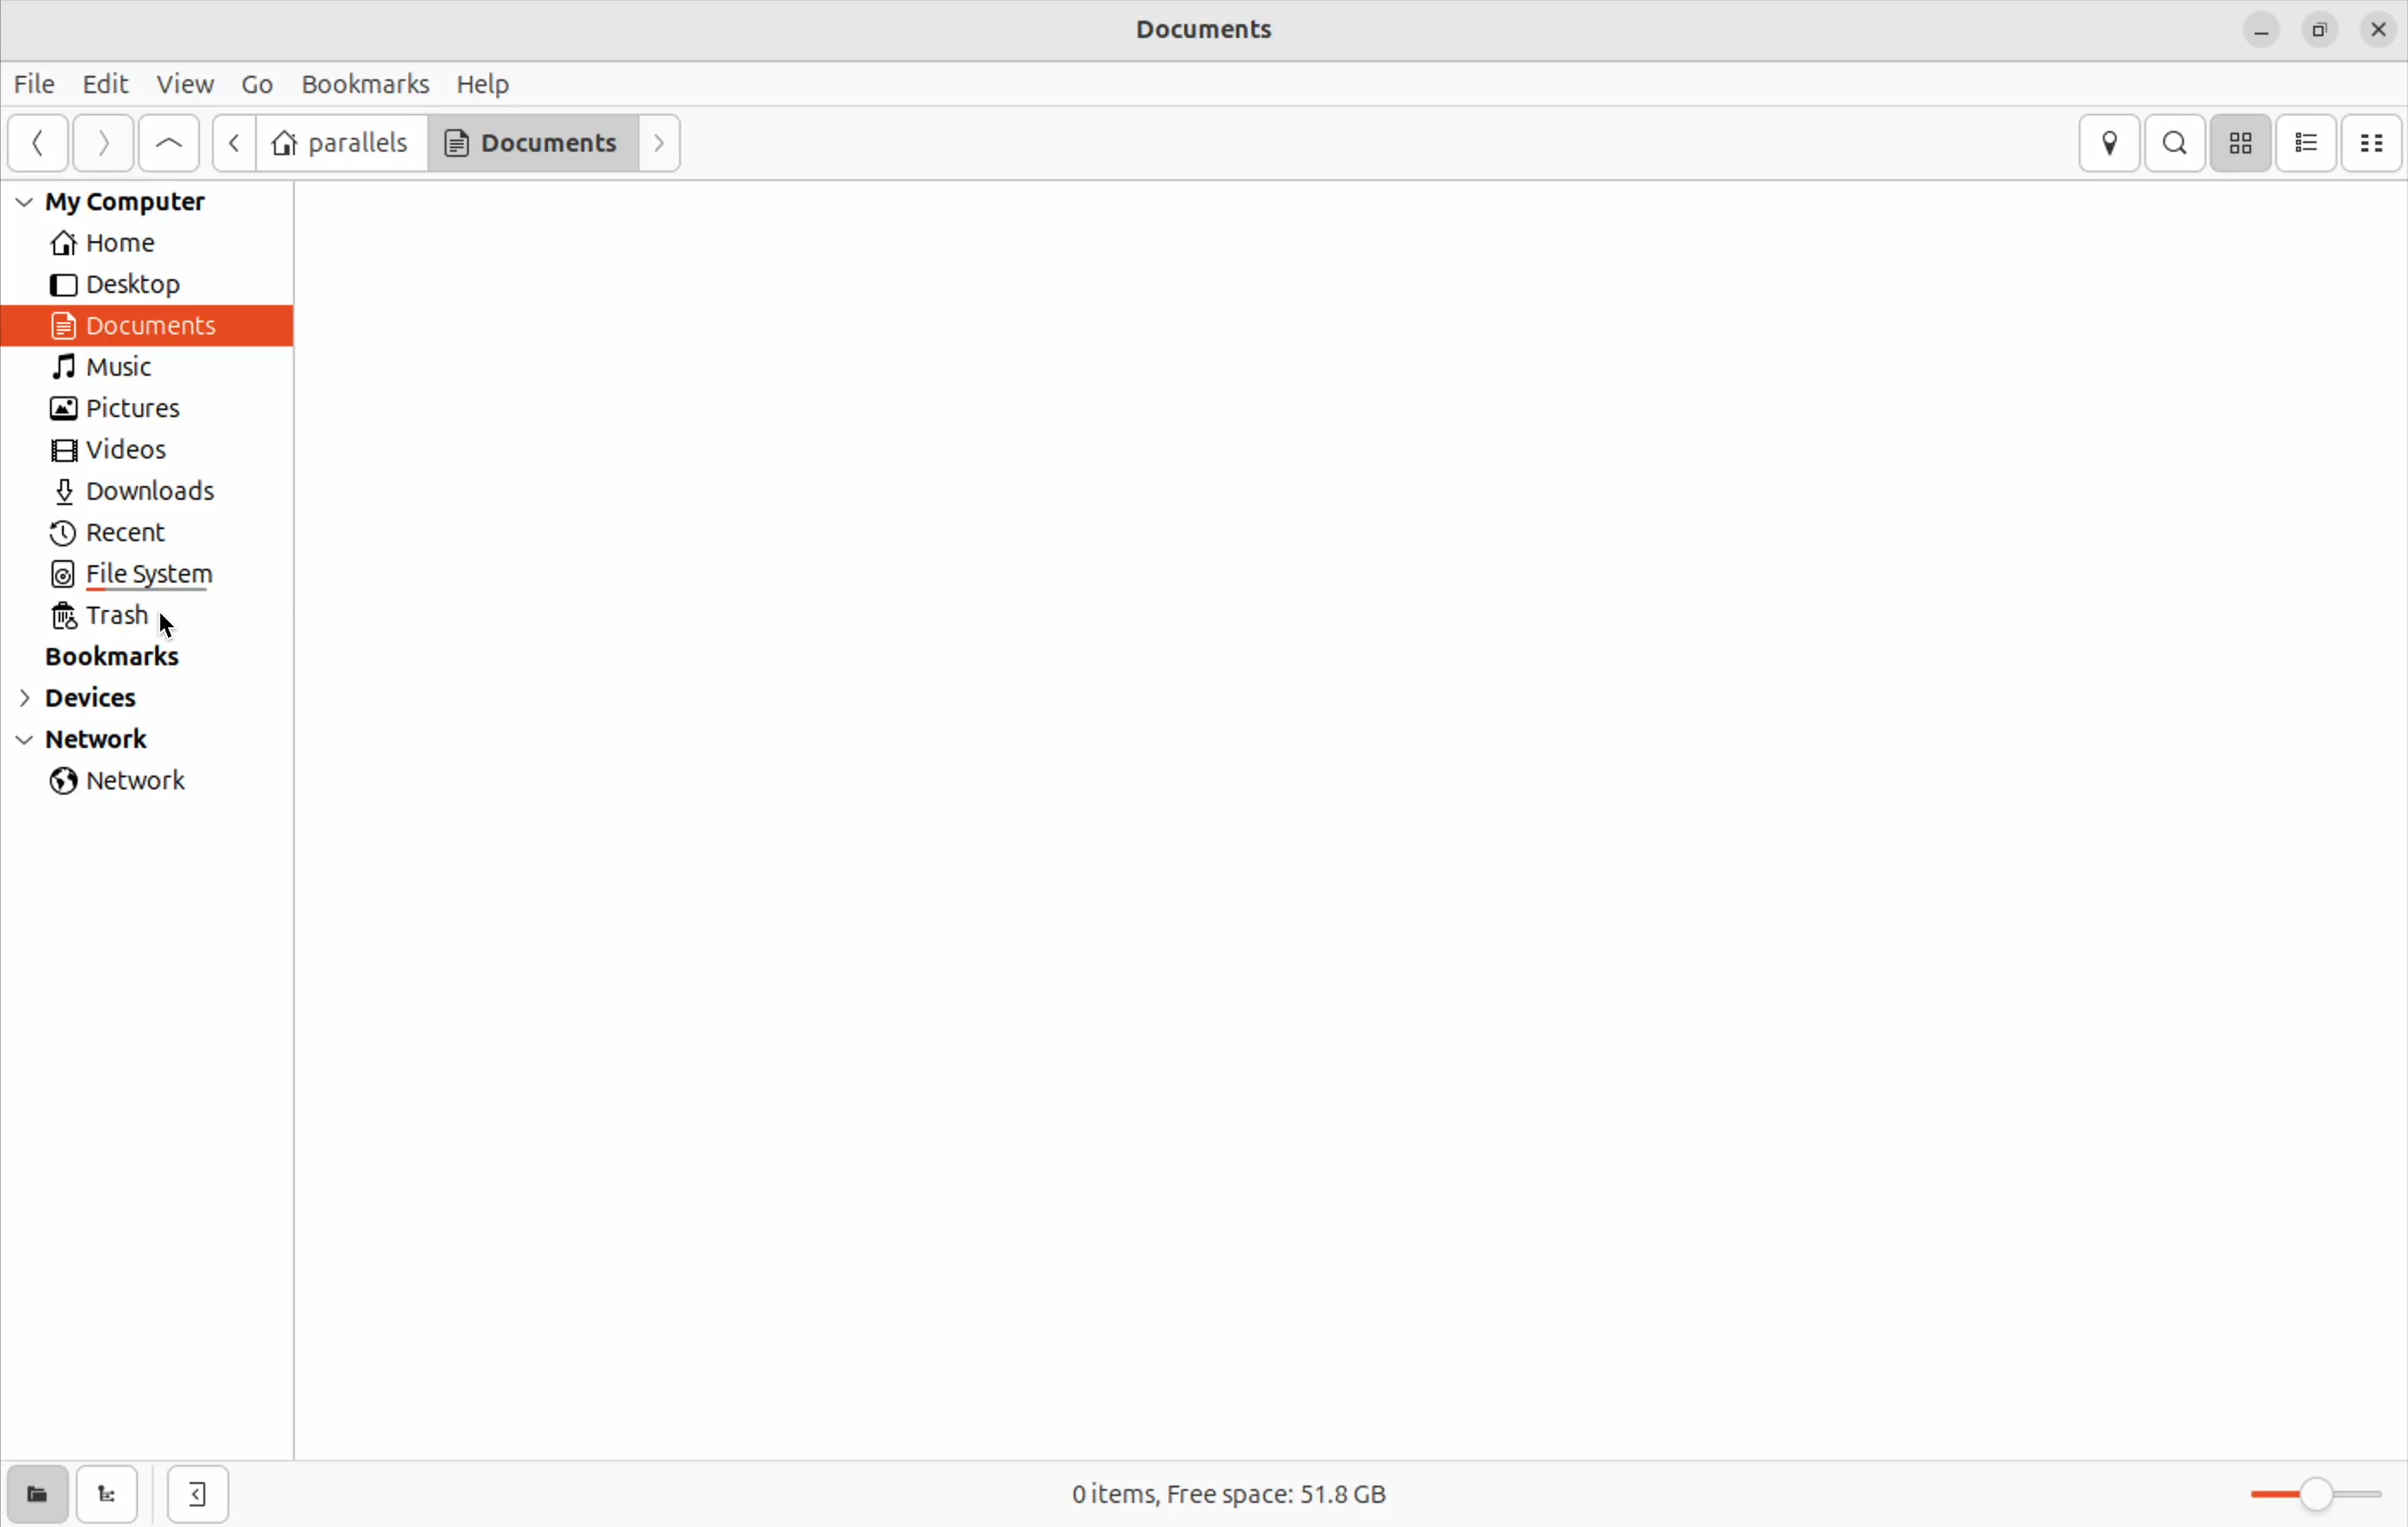  I want to click on show places, so click(36, 1493).